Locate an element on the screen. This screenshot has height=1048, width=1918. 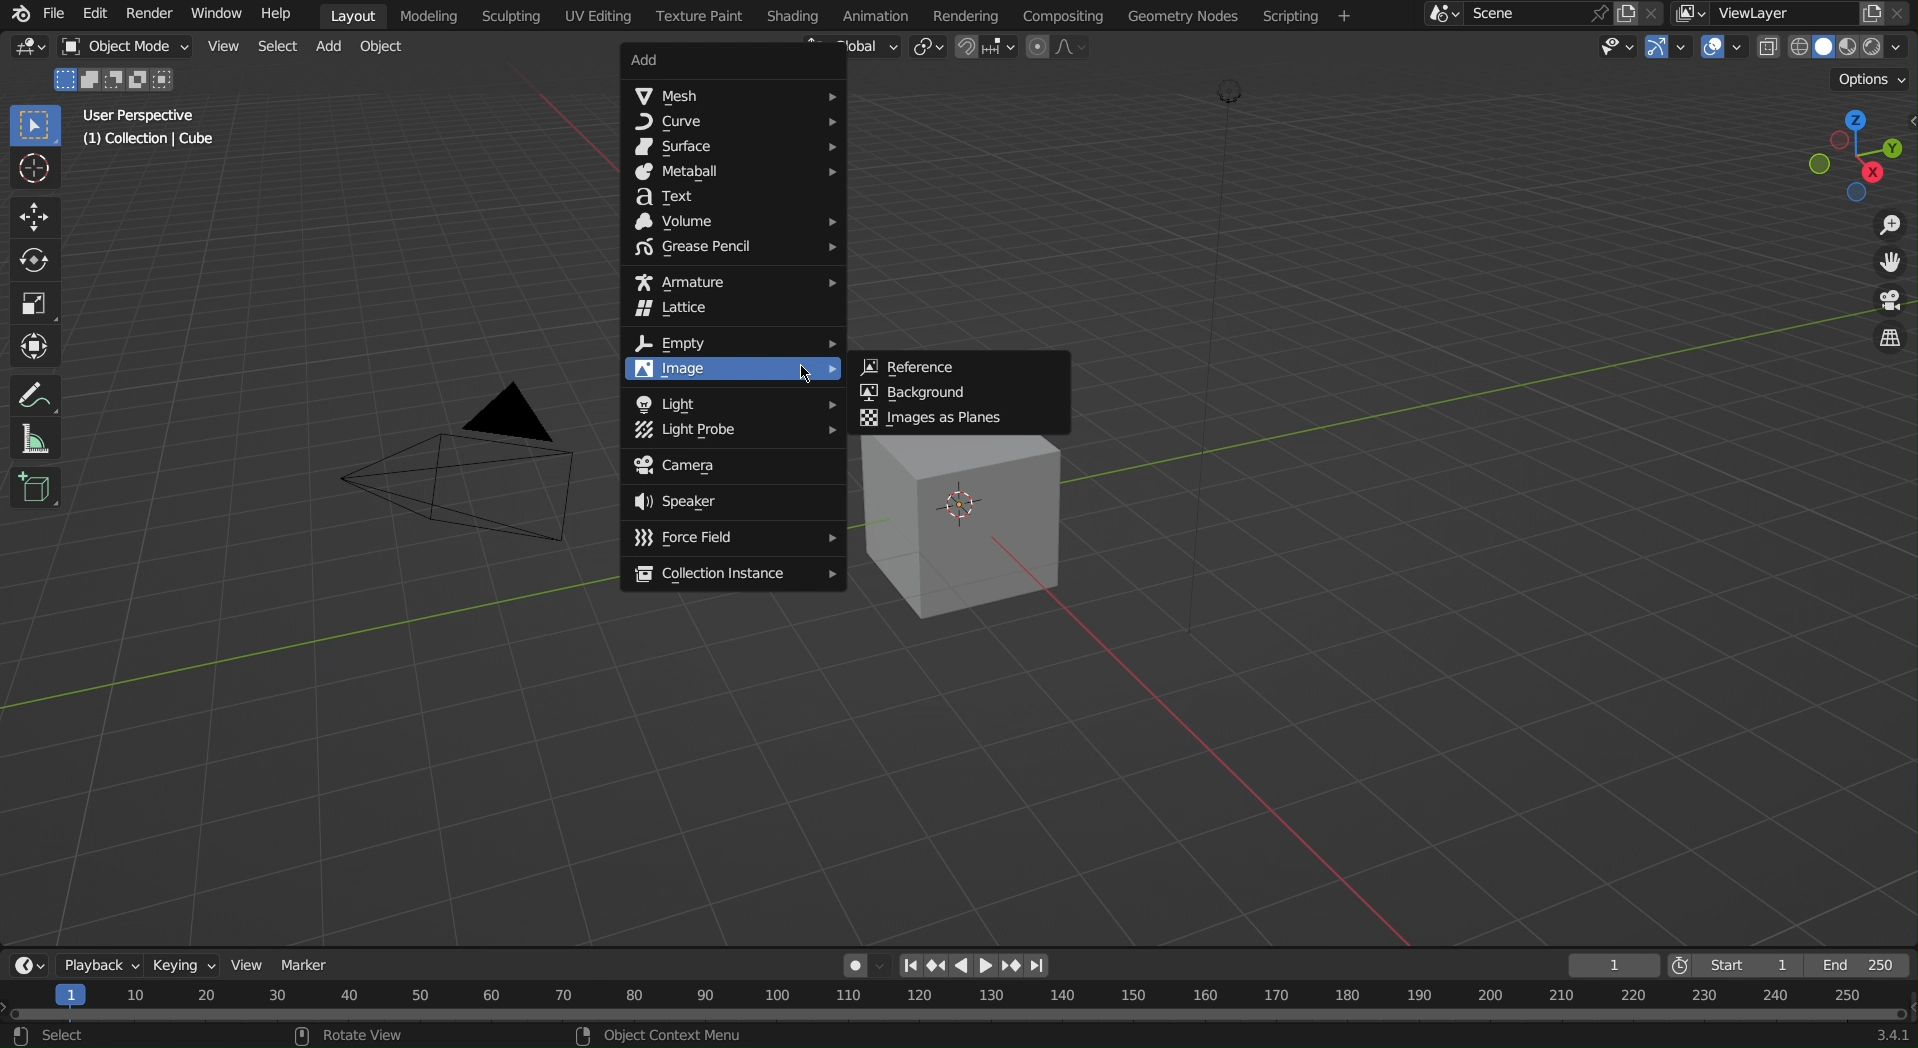
Select is located at coordinates (275, 48).